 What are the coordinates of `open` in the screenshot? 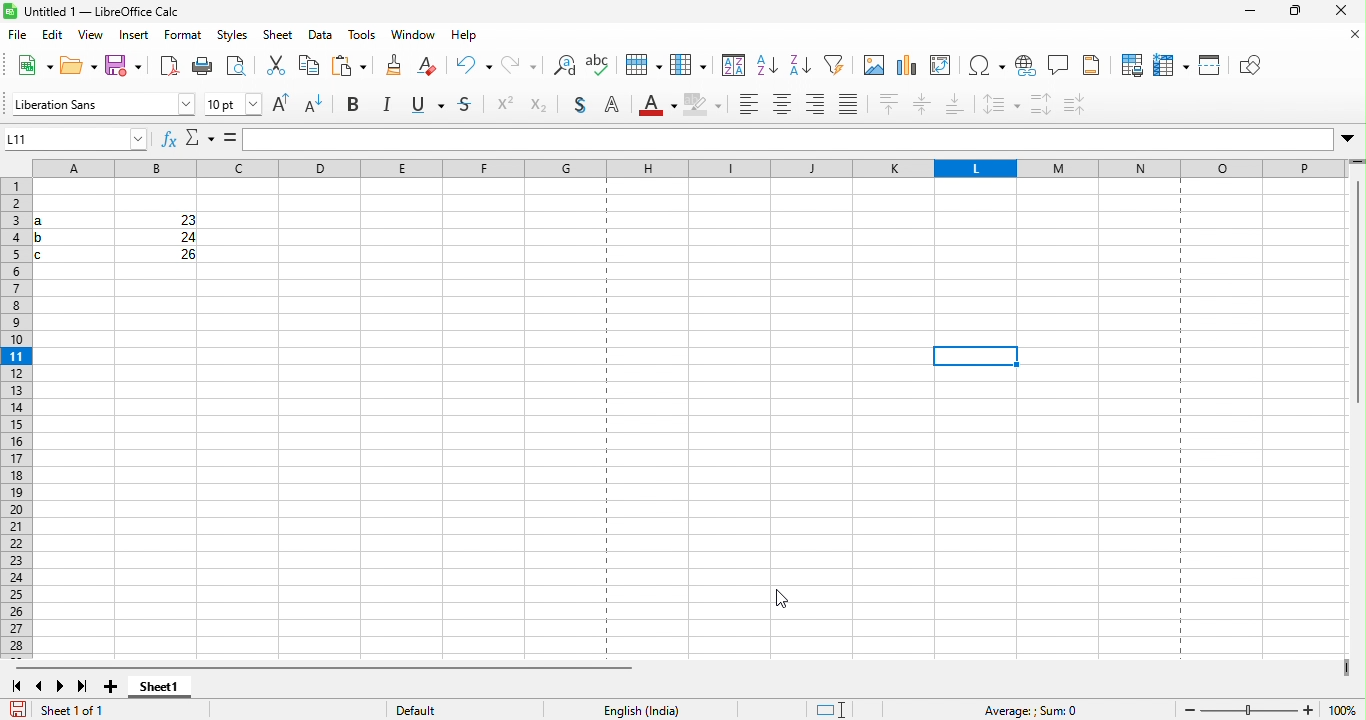 It's located at (78, 67).